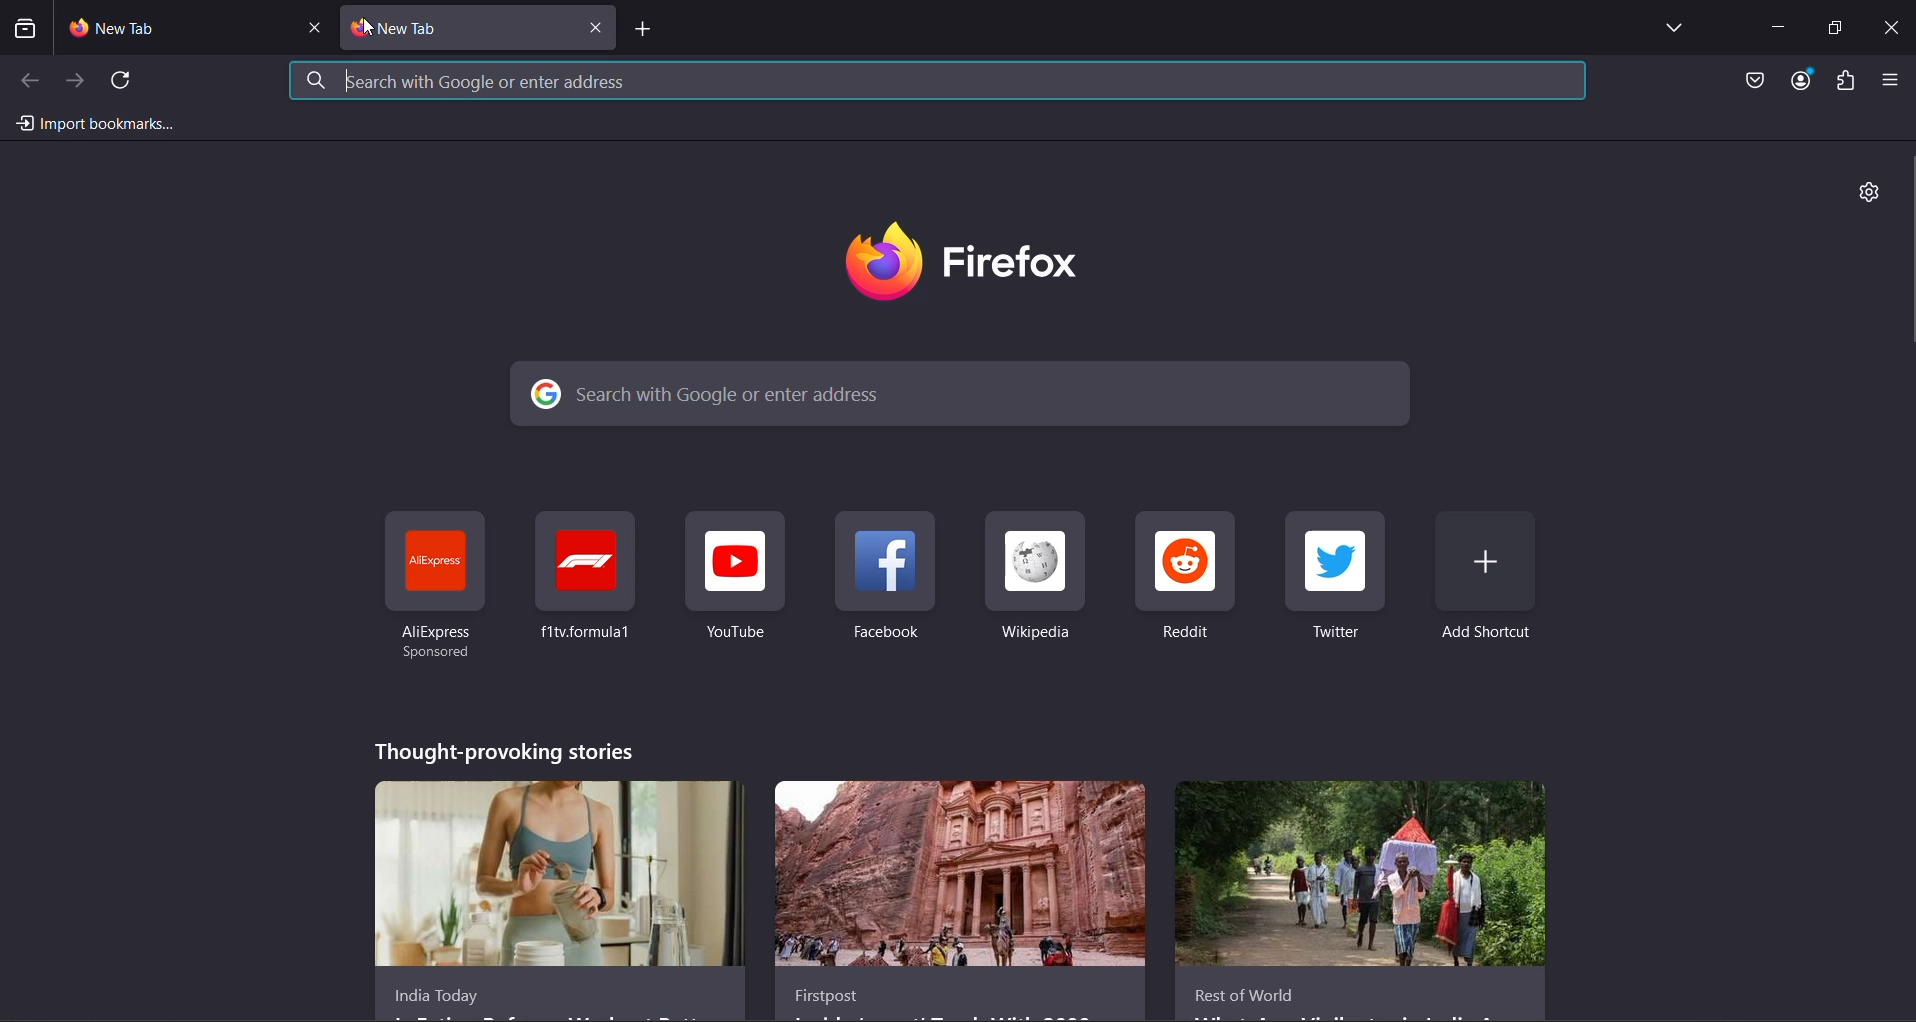 The image size is (1916, 1022). I want to click on close tab, so click(314, 26).